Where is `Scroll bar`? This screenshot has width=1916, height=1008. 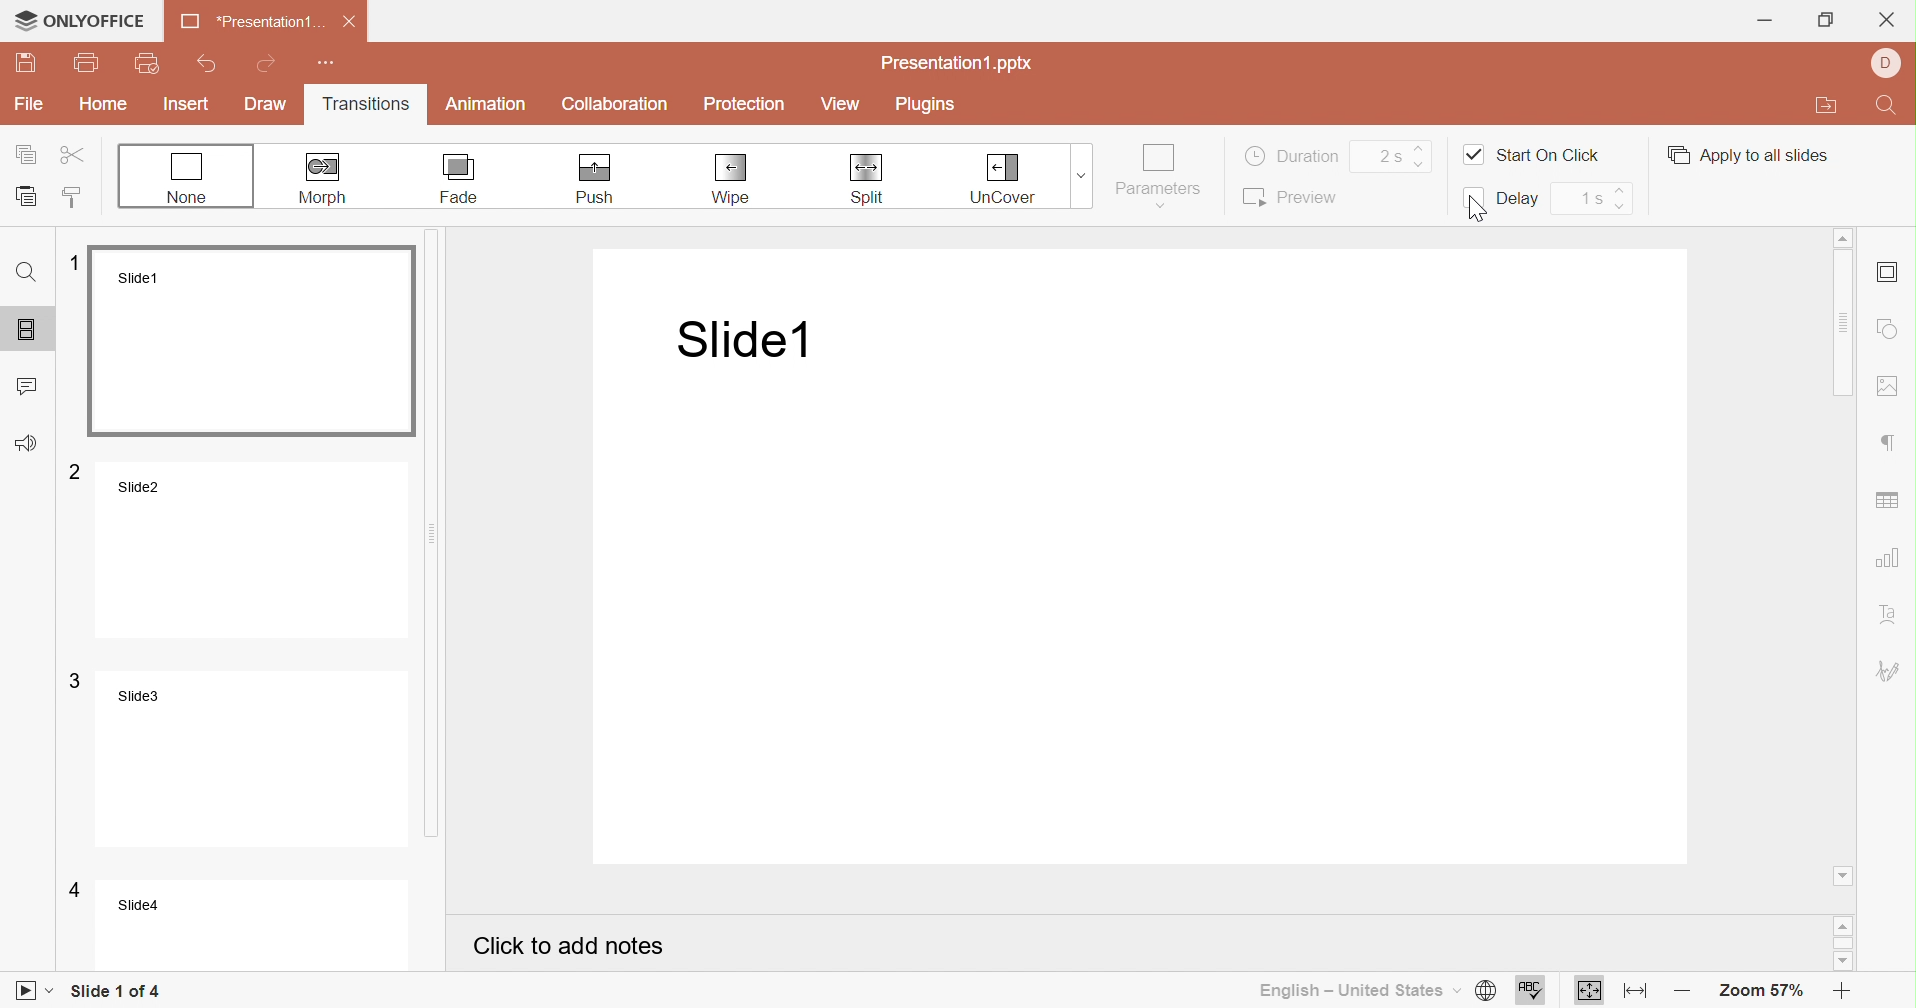 Scroll bar is located at coordinates (1847, 323).